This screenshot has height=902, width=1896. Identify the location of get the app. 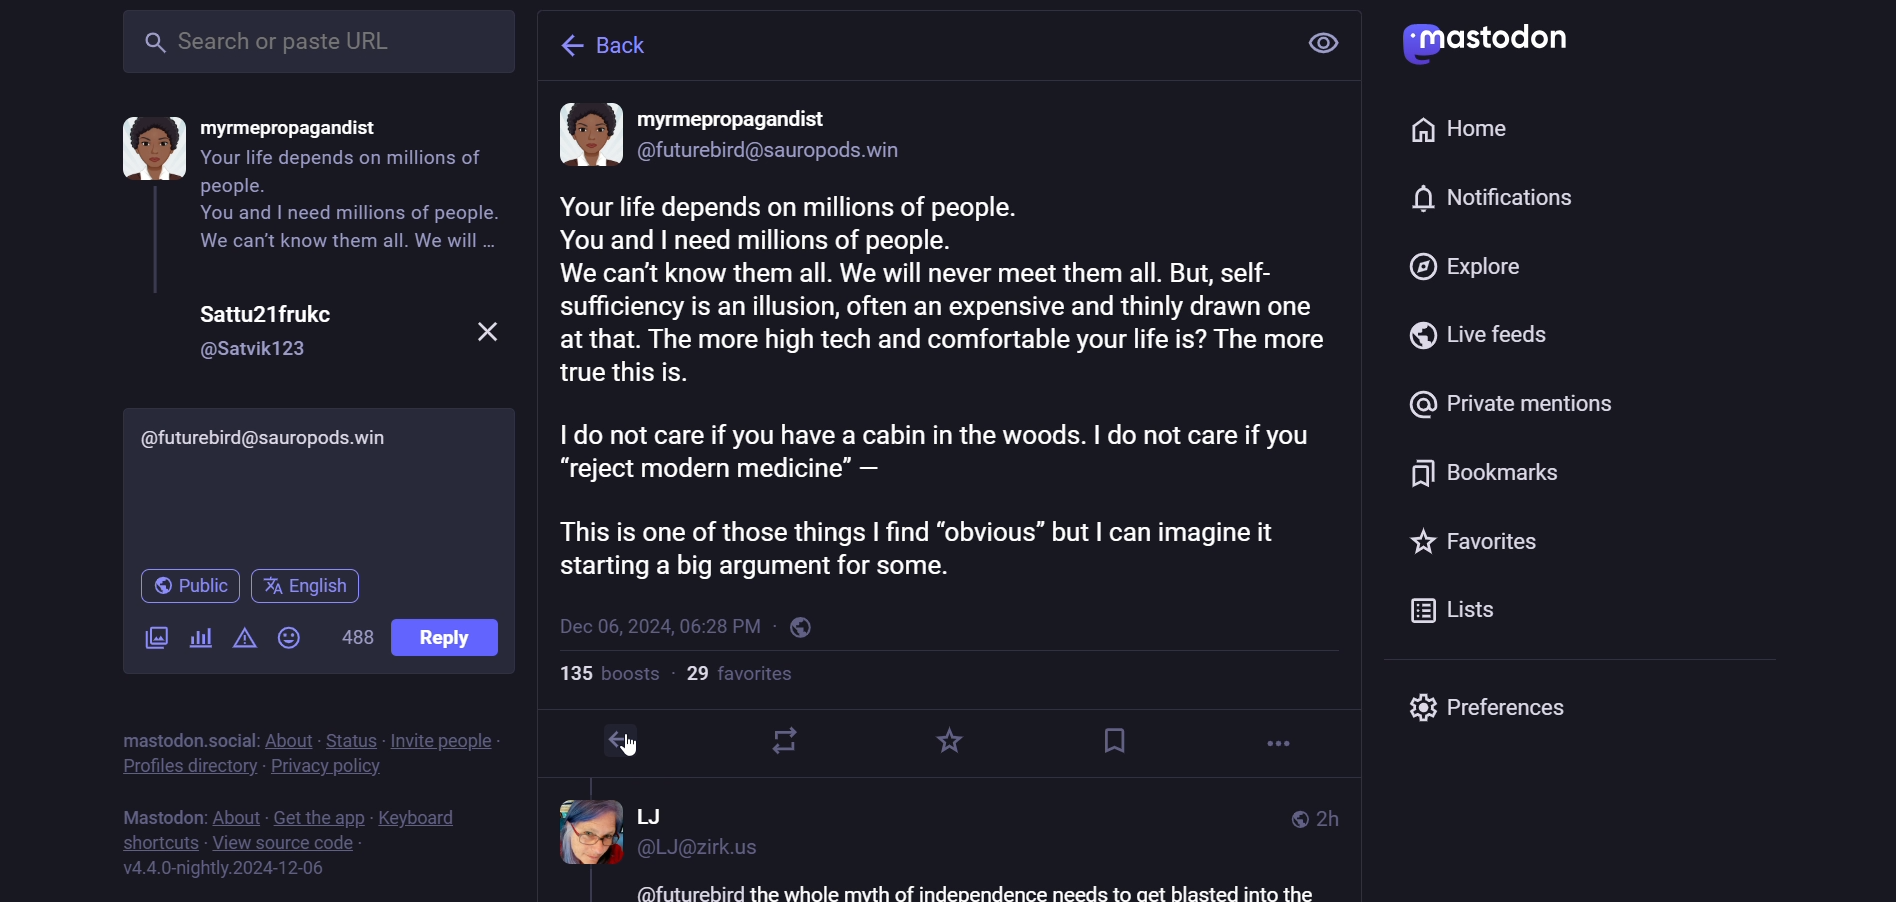
(316, 817).